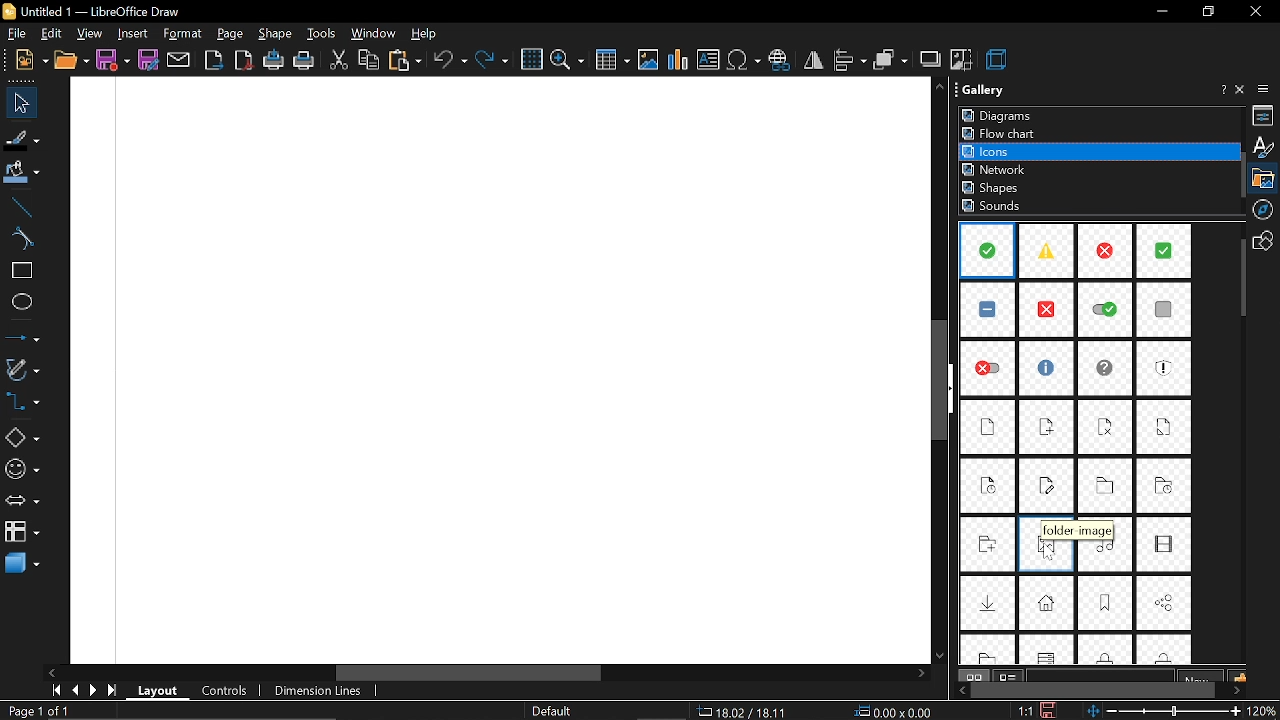 The width and height of the screenshot is (1280, 720). I want to click on insert text, so click(709, 60).